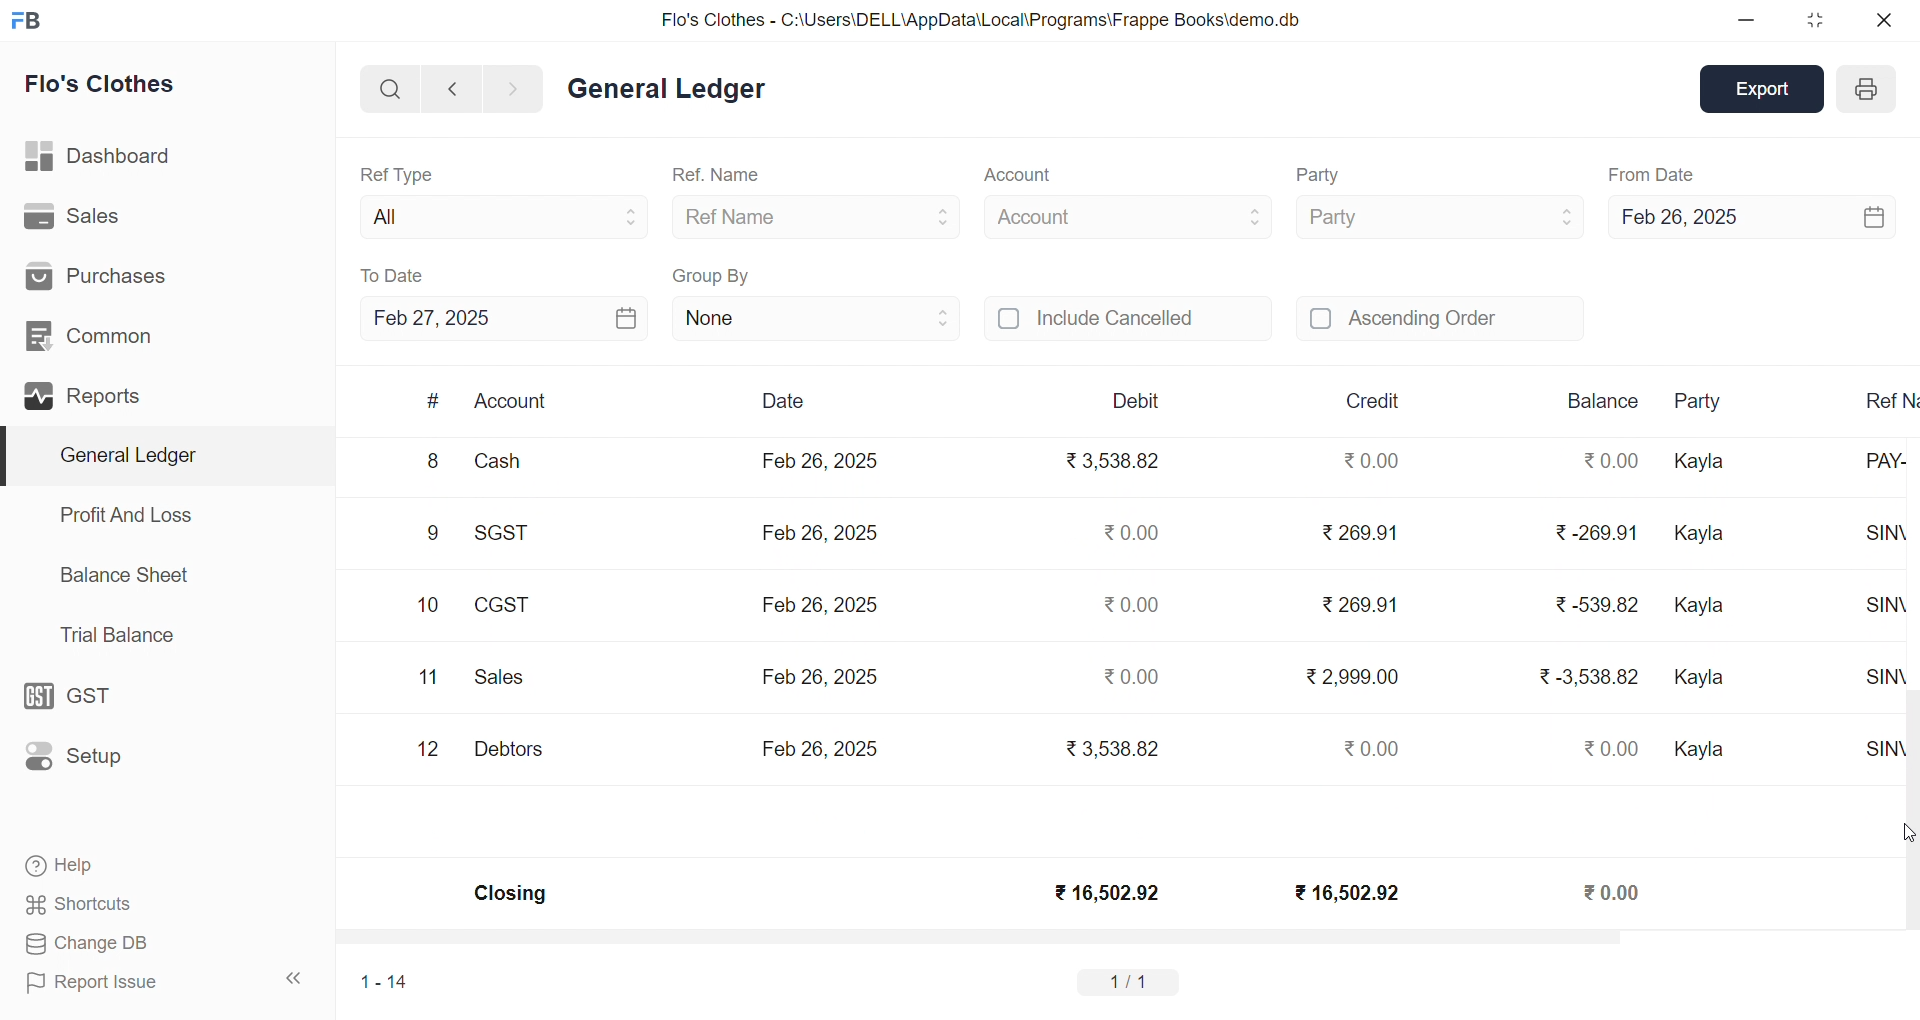 The image size is (1920, 1020). I want to click on NAVIGATE BACKWARD, so click(451, 87).